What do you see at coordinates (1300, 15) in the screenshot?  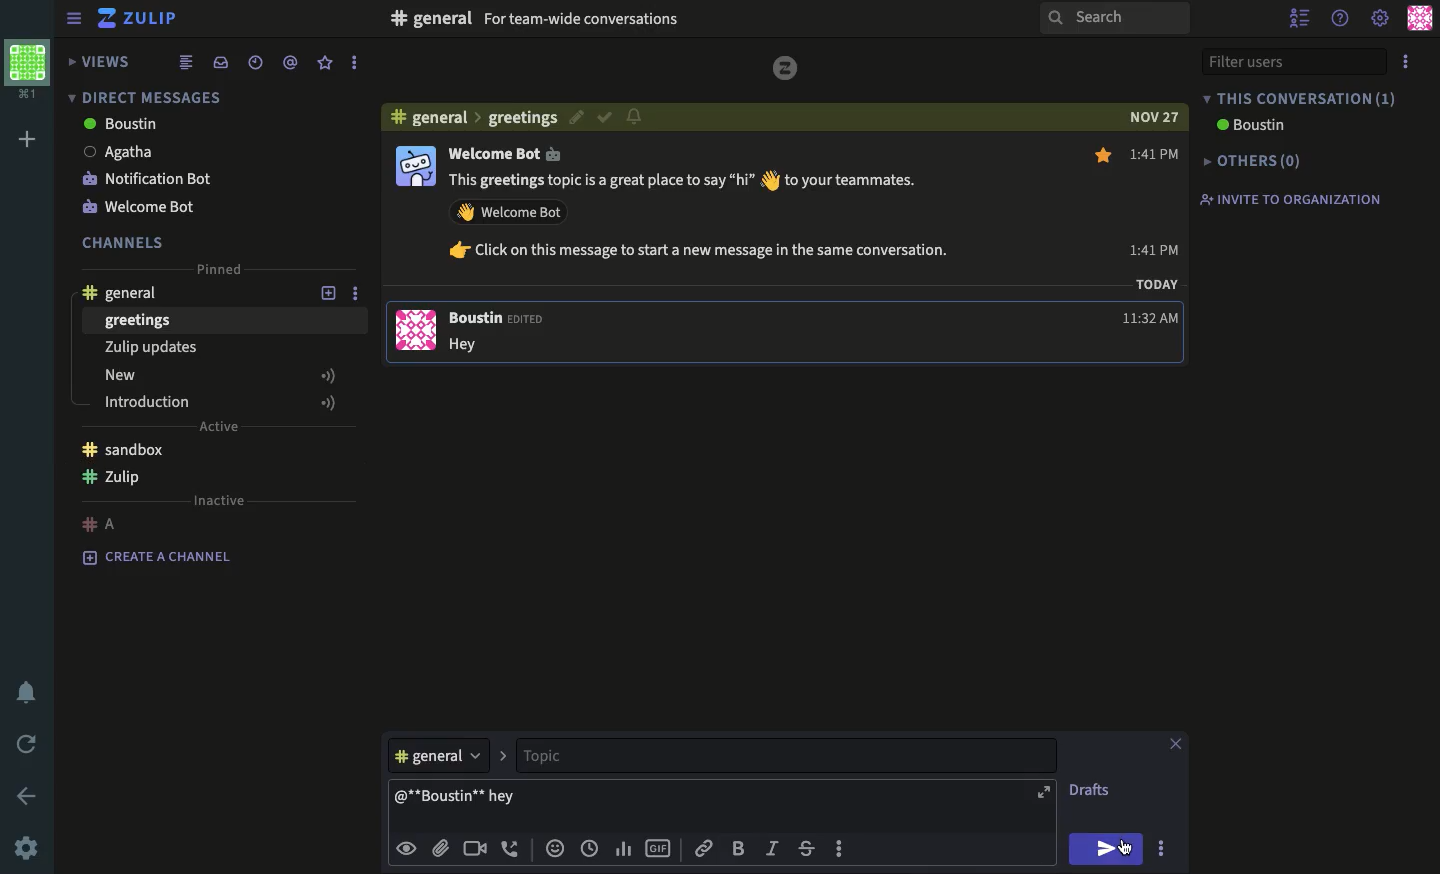 I see `hide user list` at bounding box center [1300, 15].